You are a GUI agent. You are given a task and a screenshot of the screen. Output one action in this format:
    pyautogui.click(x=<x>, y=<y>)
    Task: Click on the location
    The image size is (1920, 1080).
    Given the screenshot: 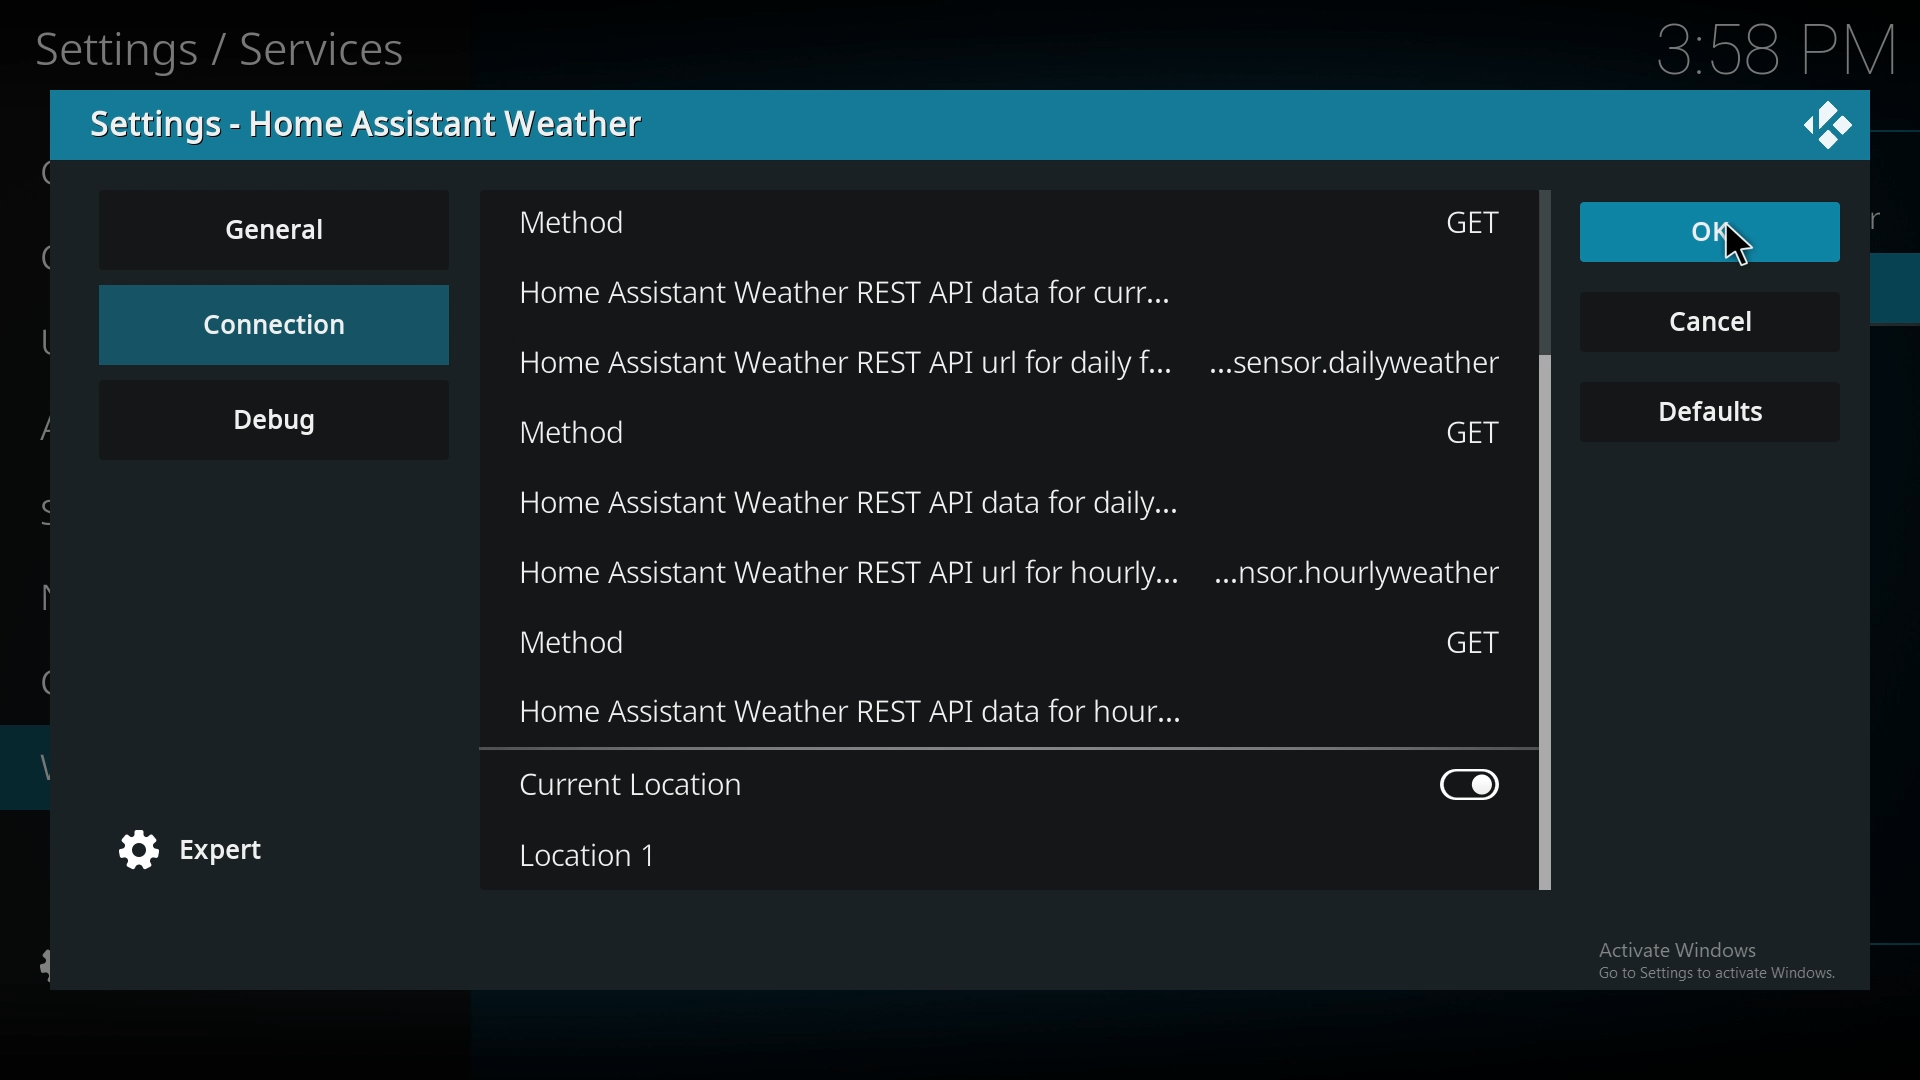 What is the action you would take?
    pyautogui.click(x=1006, y=855)
    